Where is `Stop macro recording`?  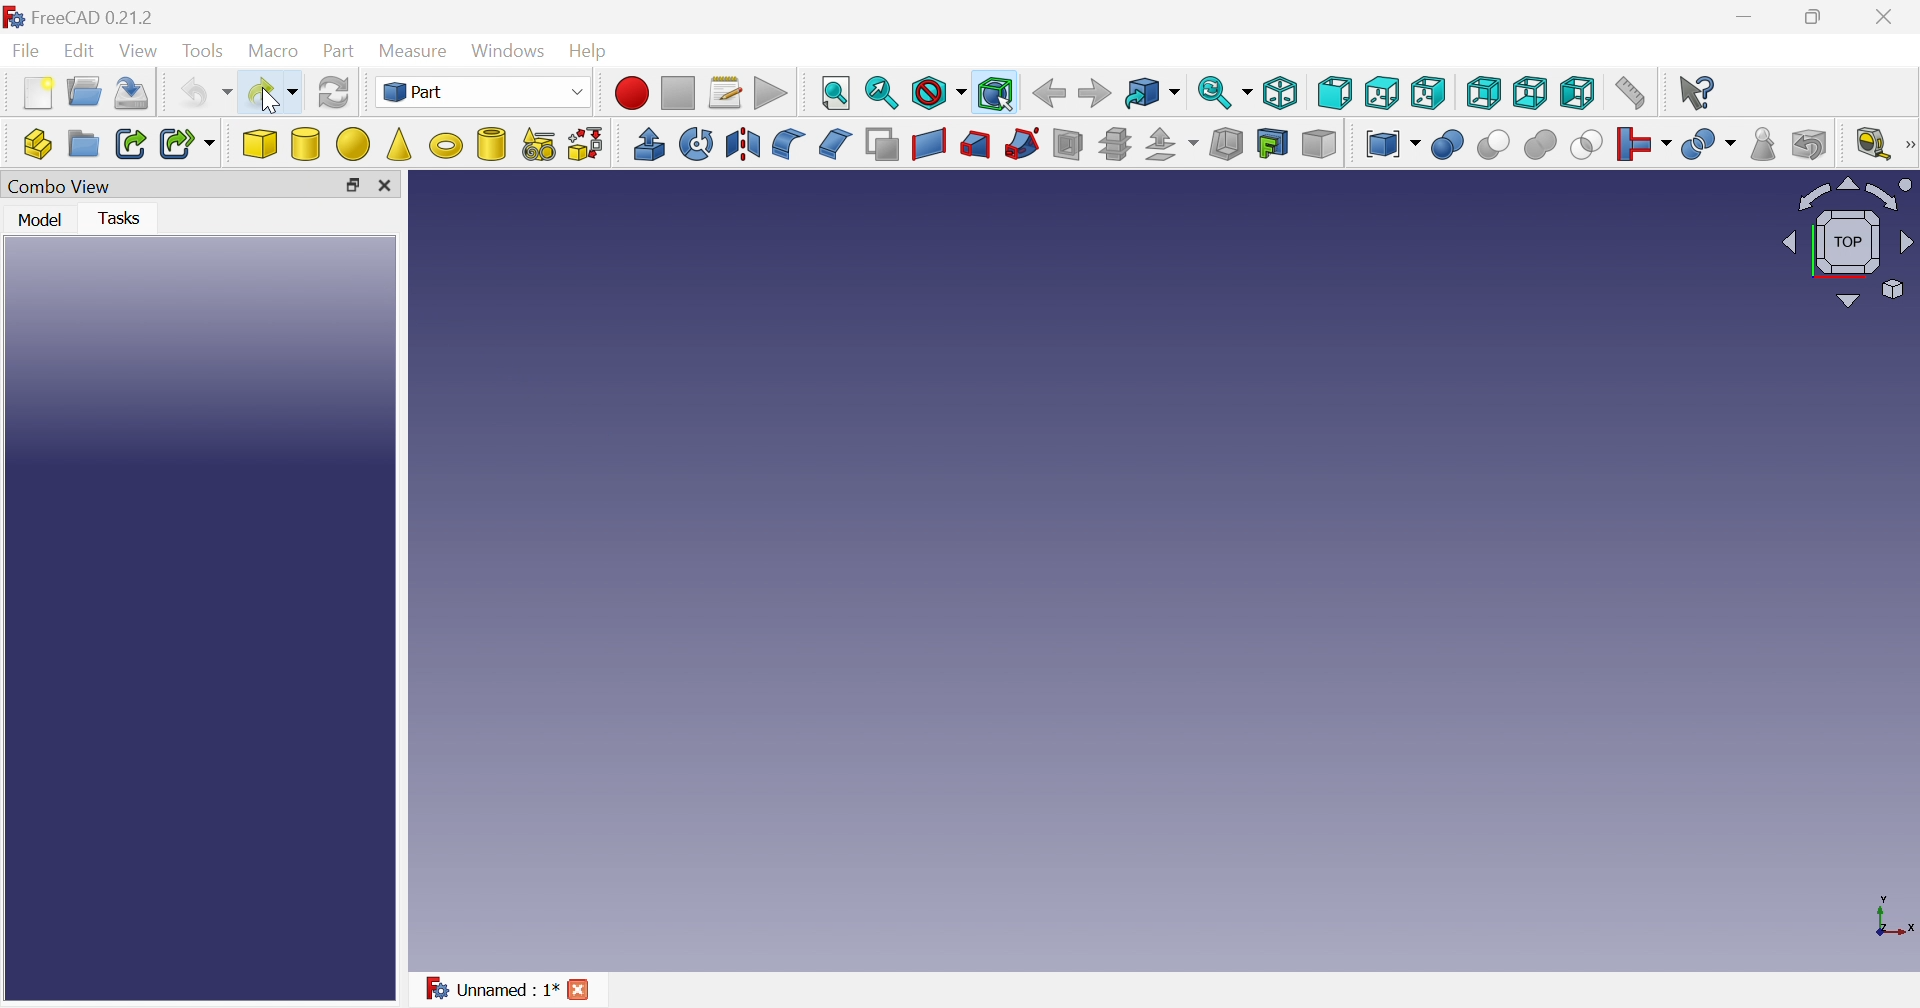 Stop macro recording is located at coordinates (678, 94).